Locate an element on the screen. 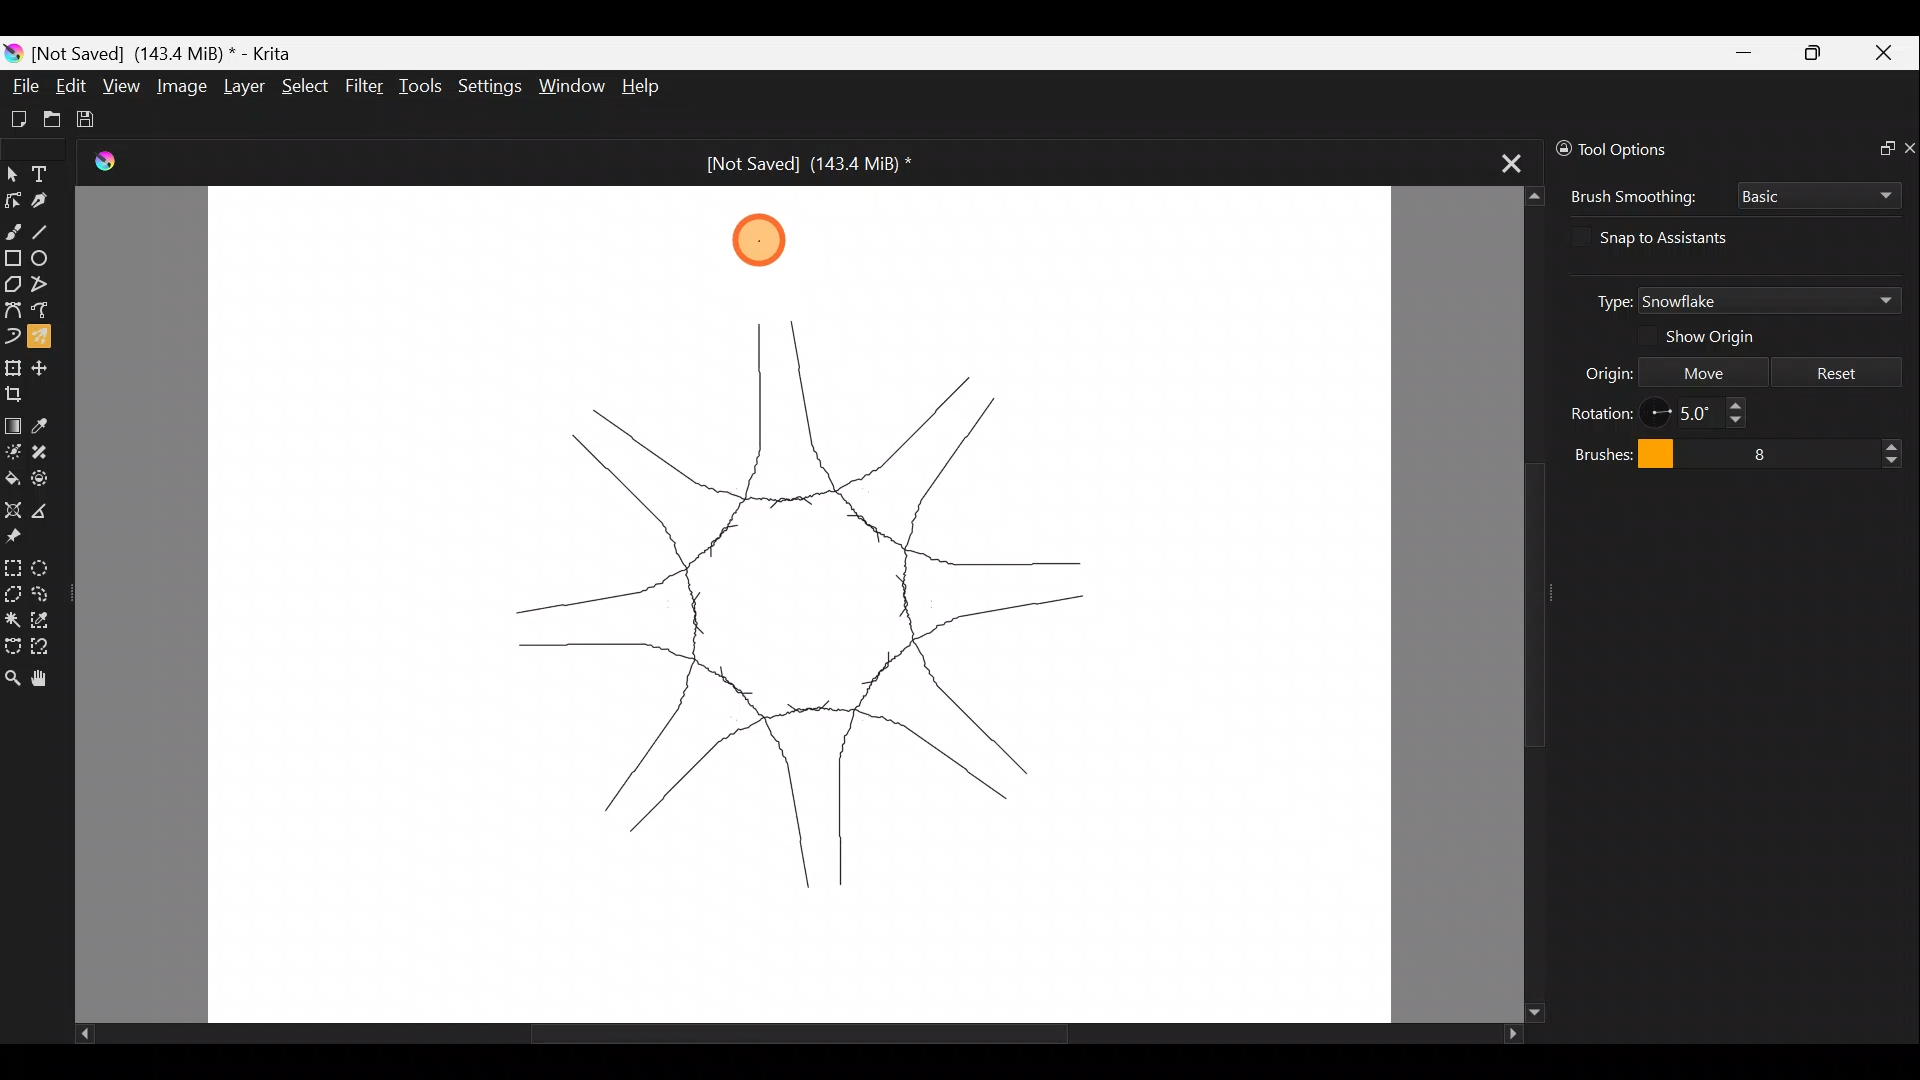  Polygon is located at coordinates (12, 283).